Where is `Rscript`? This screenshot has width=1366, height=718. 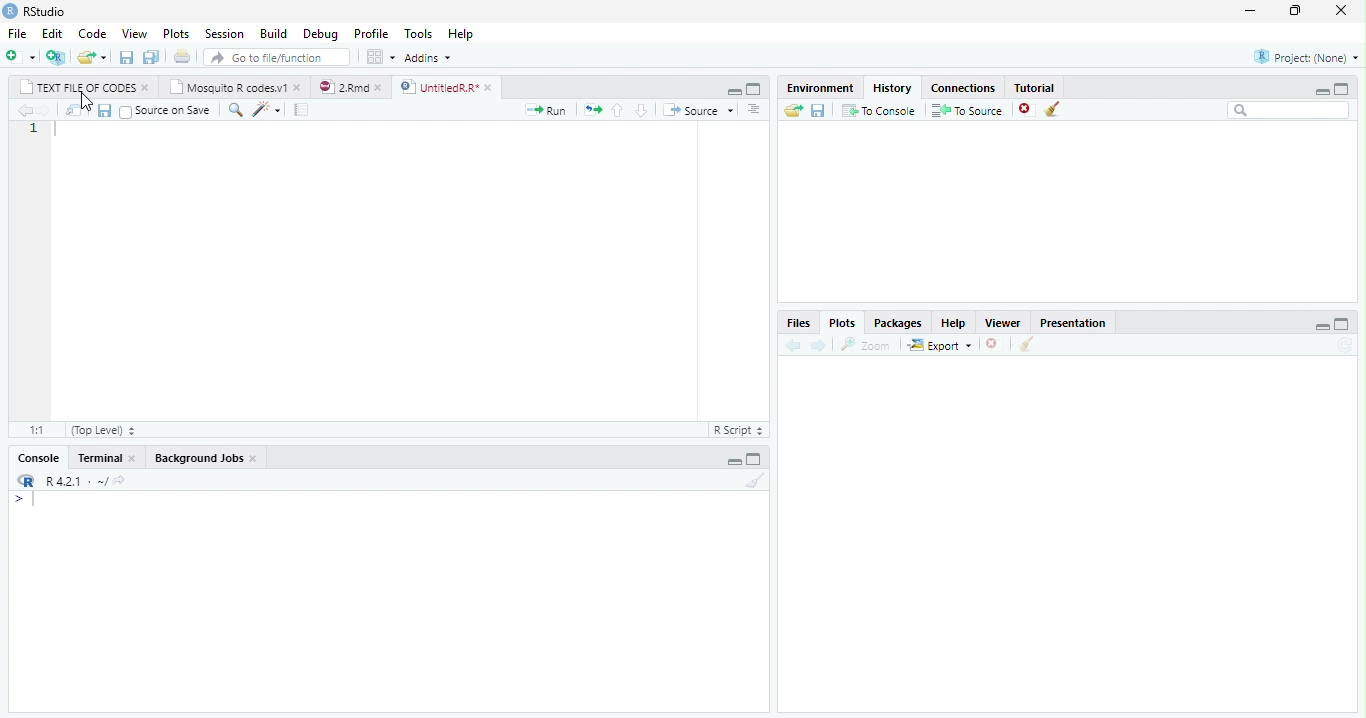 Rscript is located at coordinates (738, 431).